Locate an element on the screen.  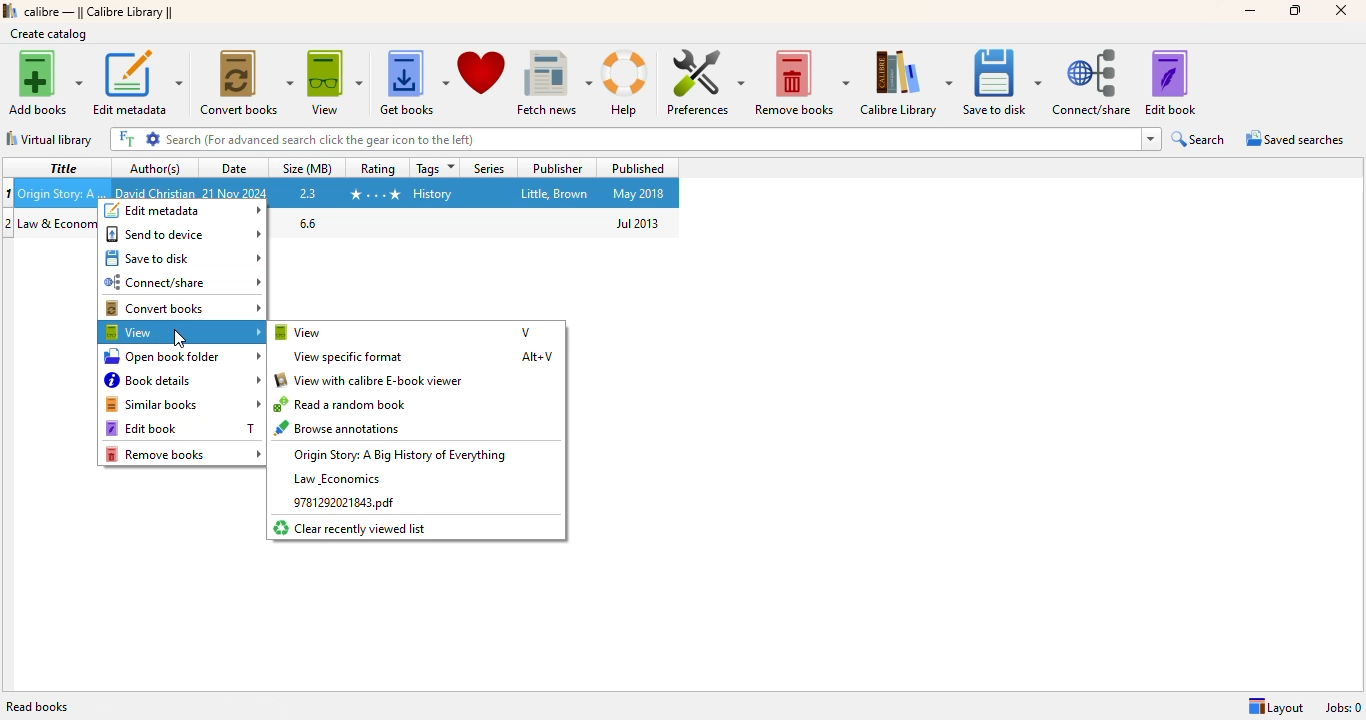
edit book is located at coordinates (141, 429).